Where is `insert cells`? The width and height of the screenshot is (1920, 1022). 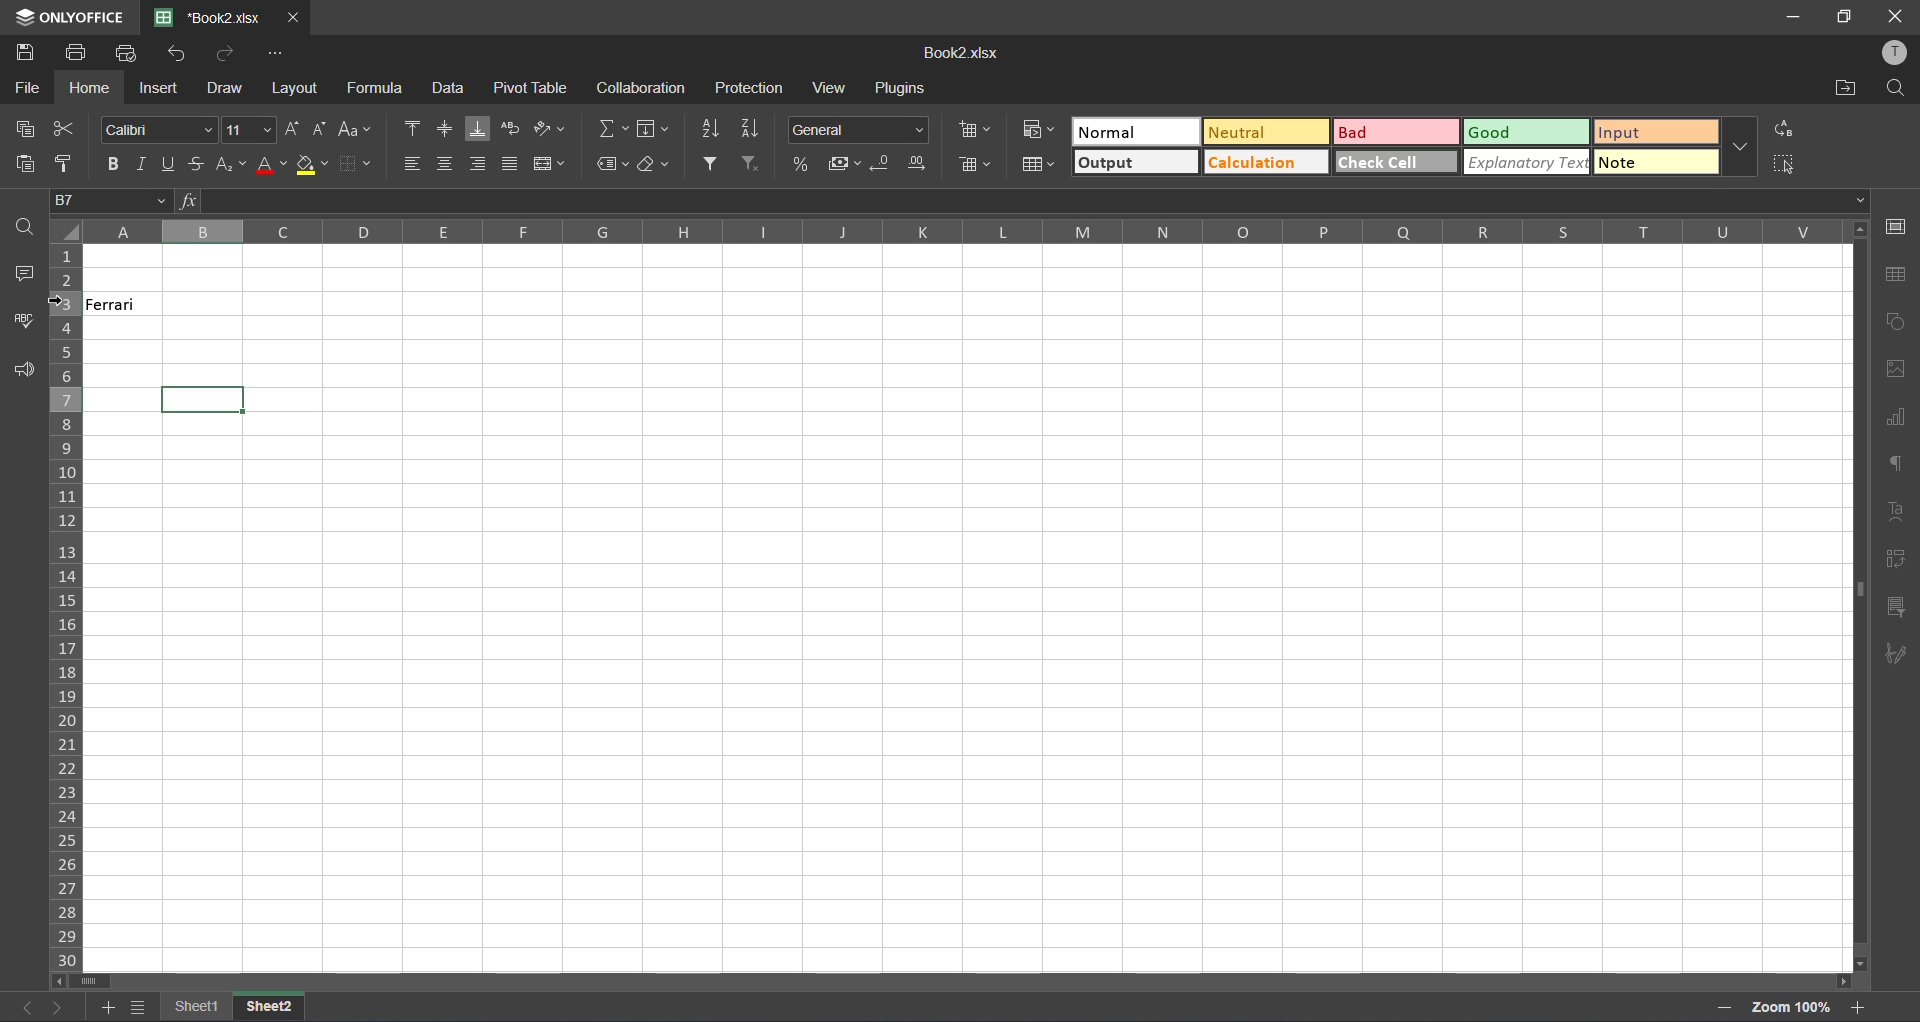 insert cells is located at coordinates (975, 125).